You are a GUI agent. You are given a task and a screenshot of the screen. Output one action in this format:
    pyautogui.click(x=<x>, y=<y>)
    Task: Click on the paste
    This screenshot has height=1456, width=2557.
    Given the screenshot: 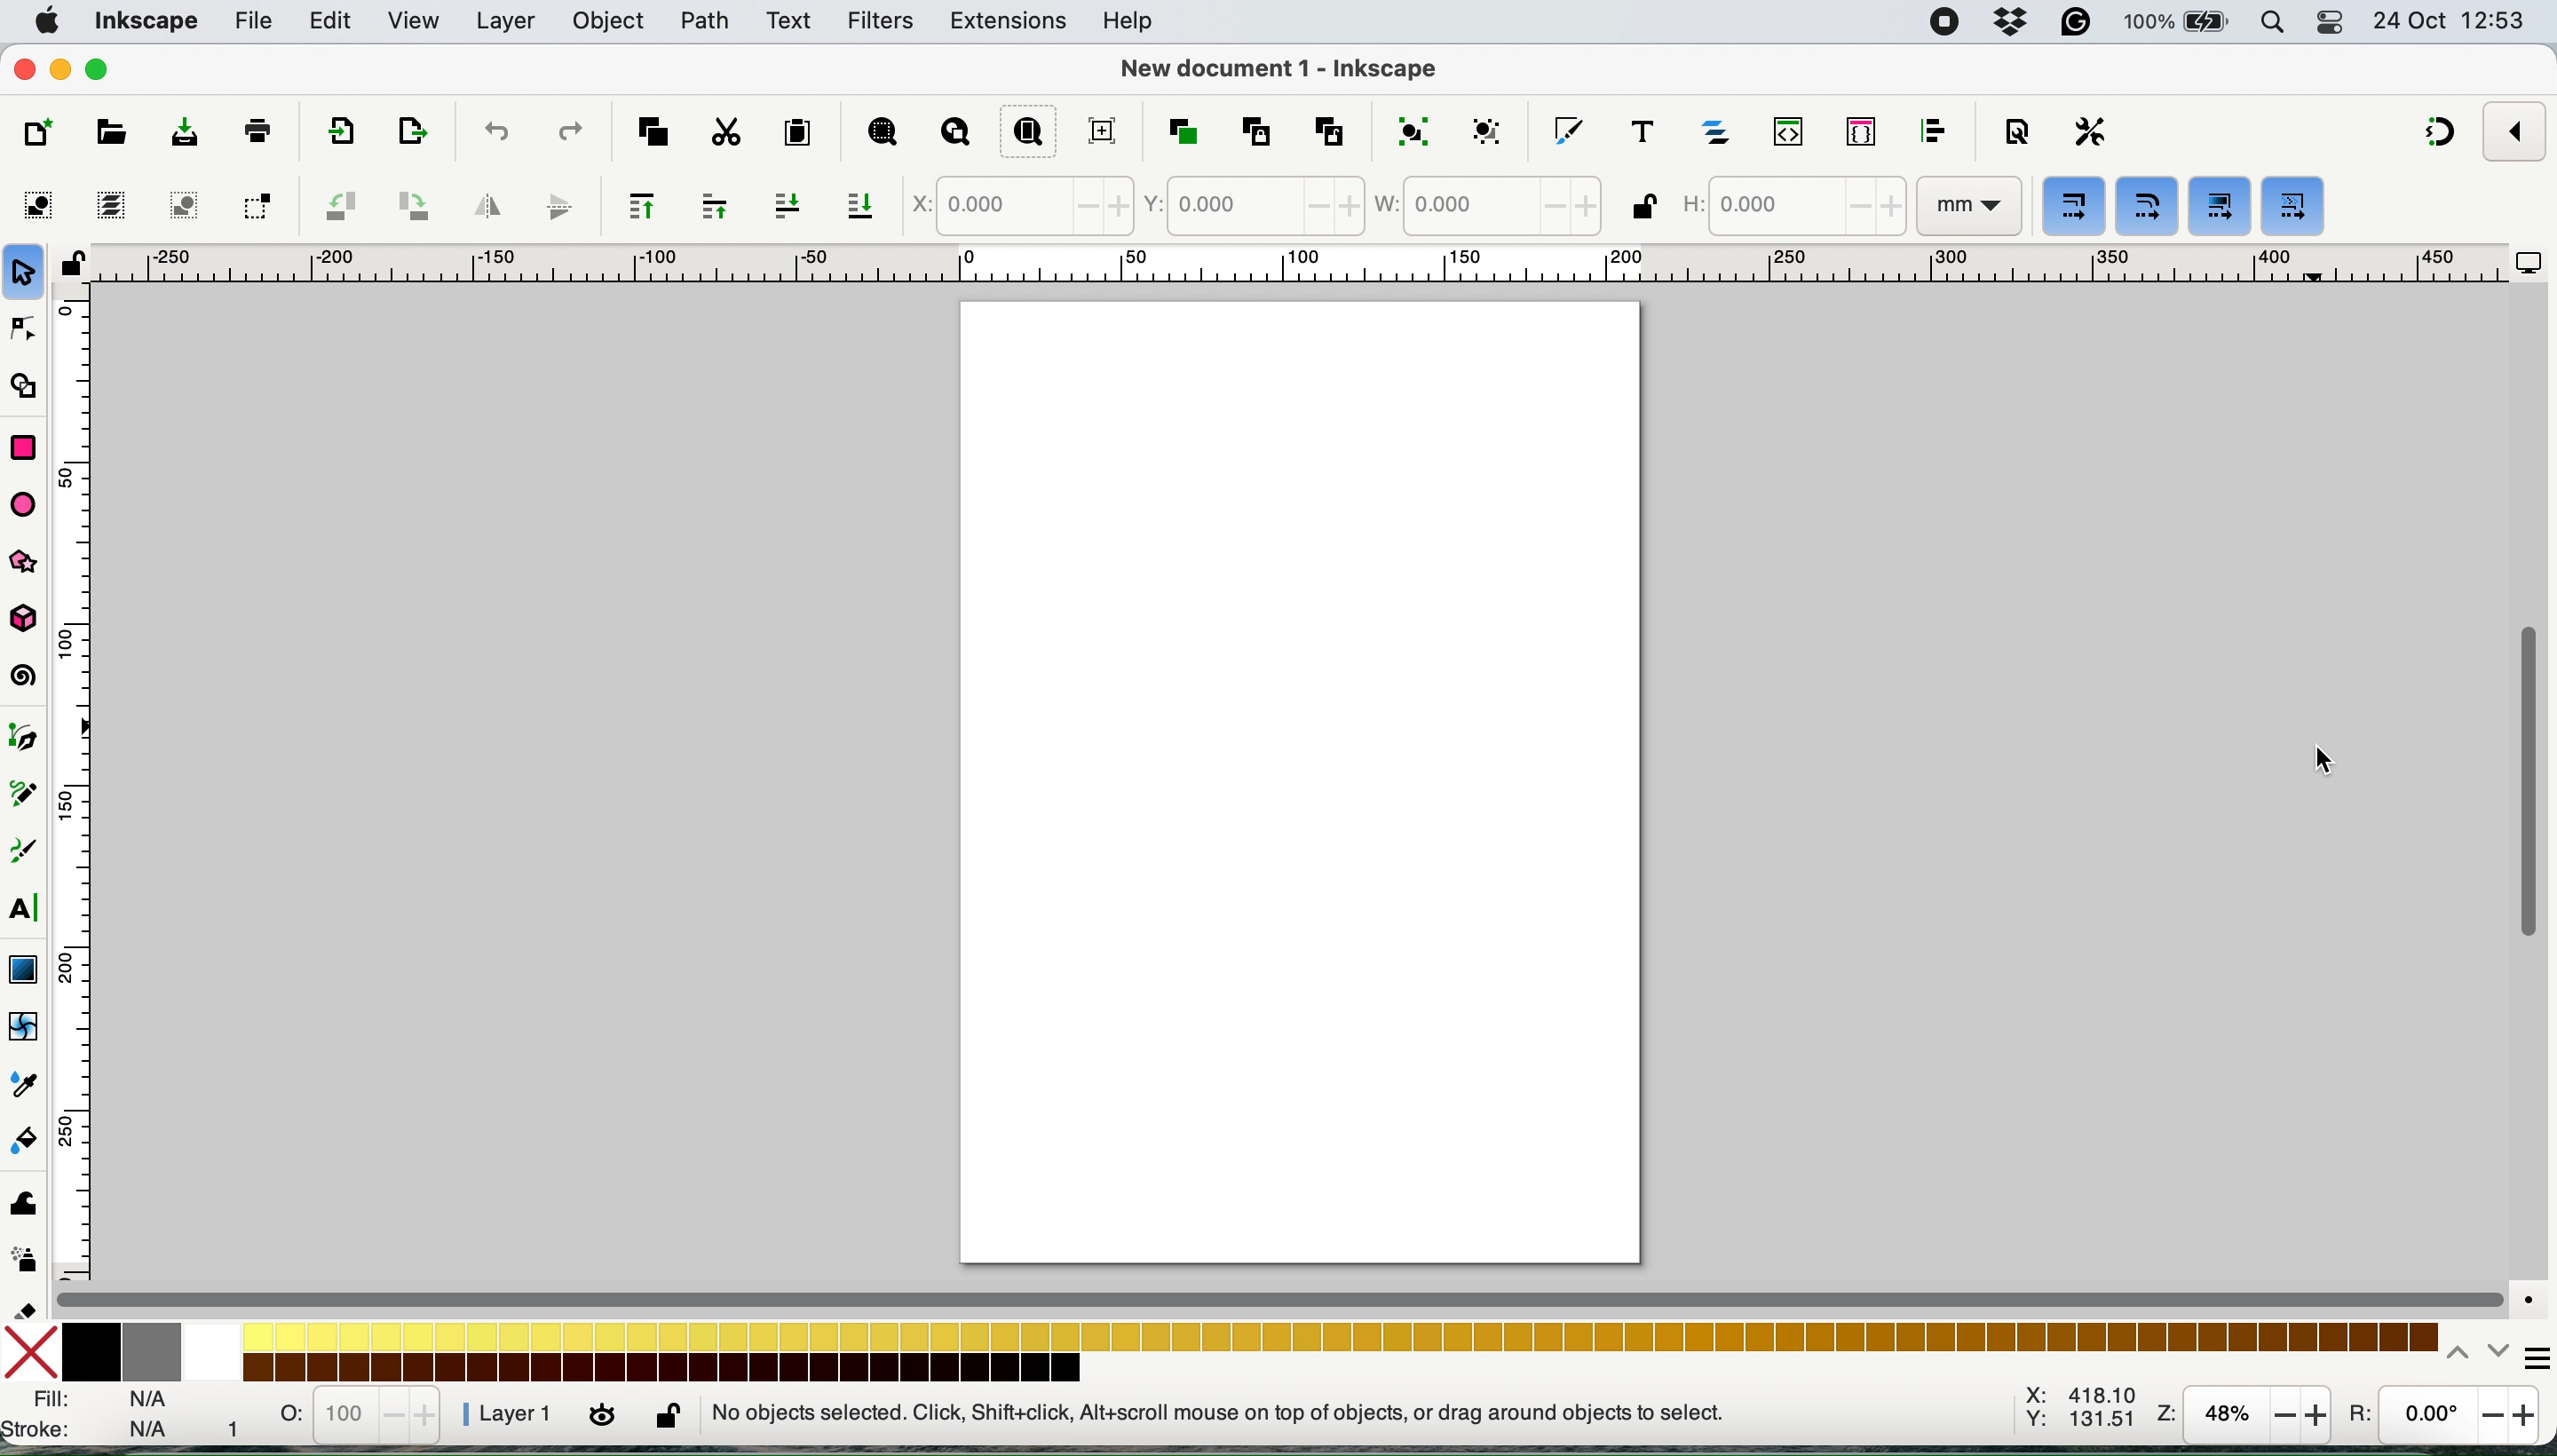 What is the action you would take?
    pyautogui.click(x=793, y=135)
    